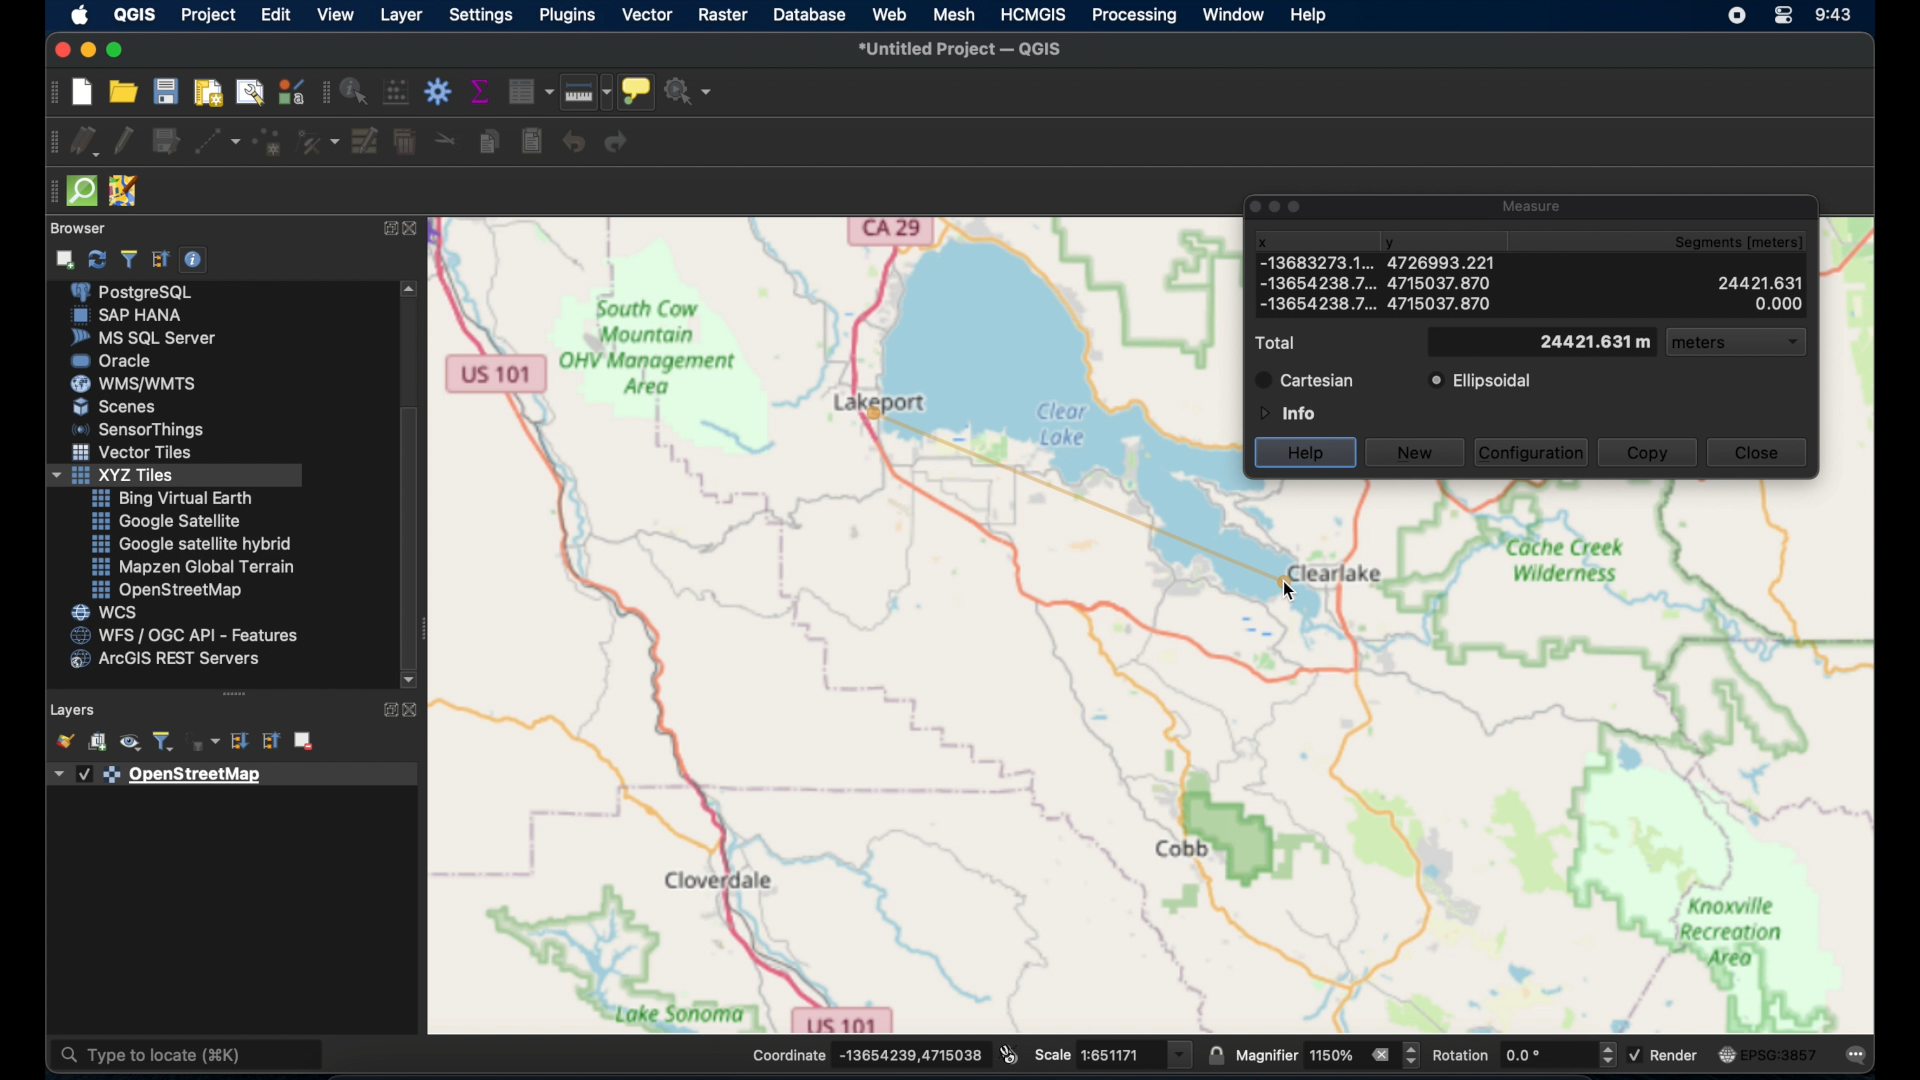 The width and height of the screenshot is (1920, 1080). What do you see at coordinates (268, 142) in the screenshot?
I see `add point features` at bounding box center [268, 142].